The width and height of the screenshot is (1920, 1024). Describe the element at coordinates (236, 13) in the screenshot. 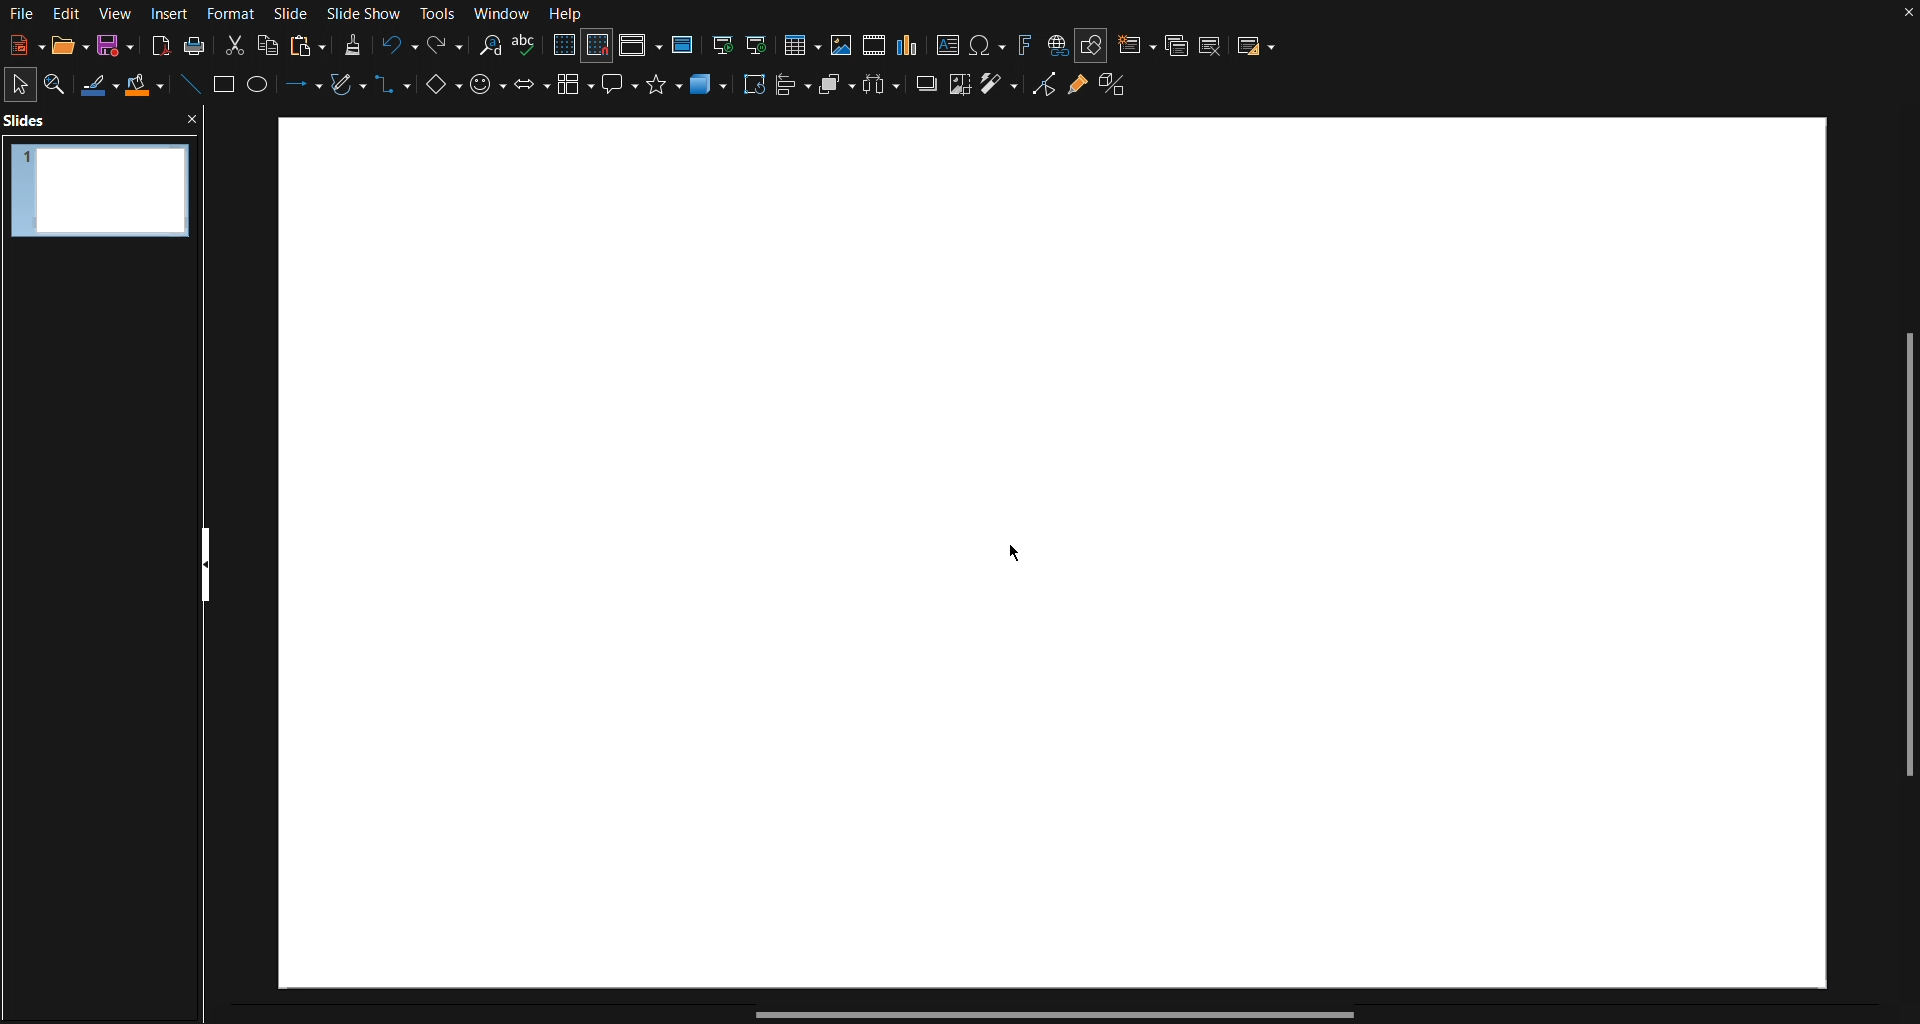

I see `Format` at that location.